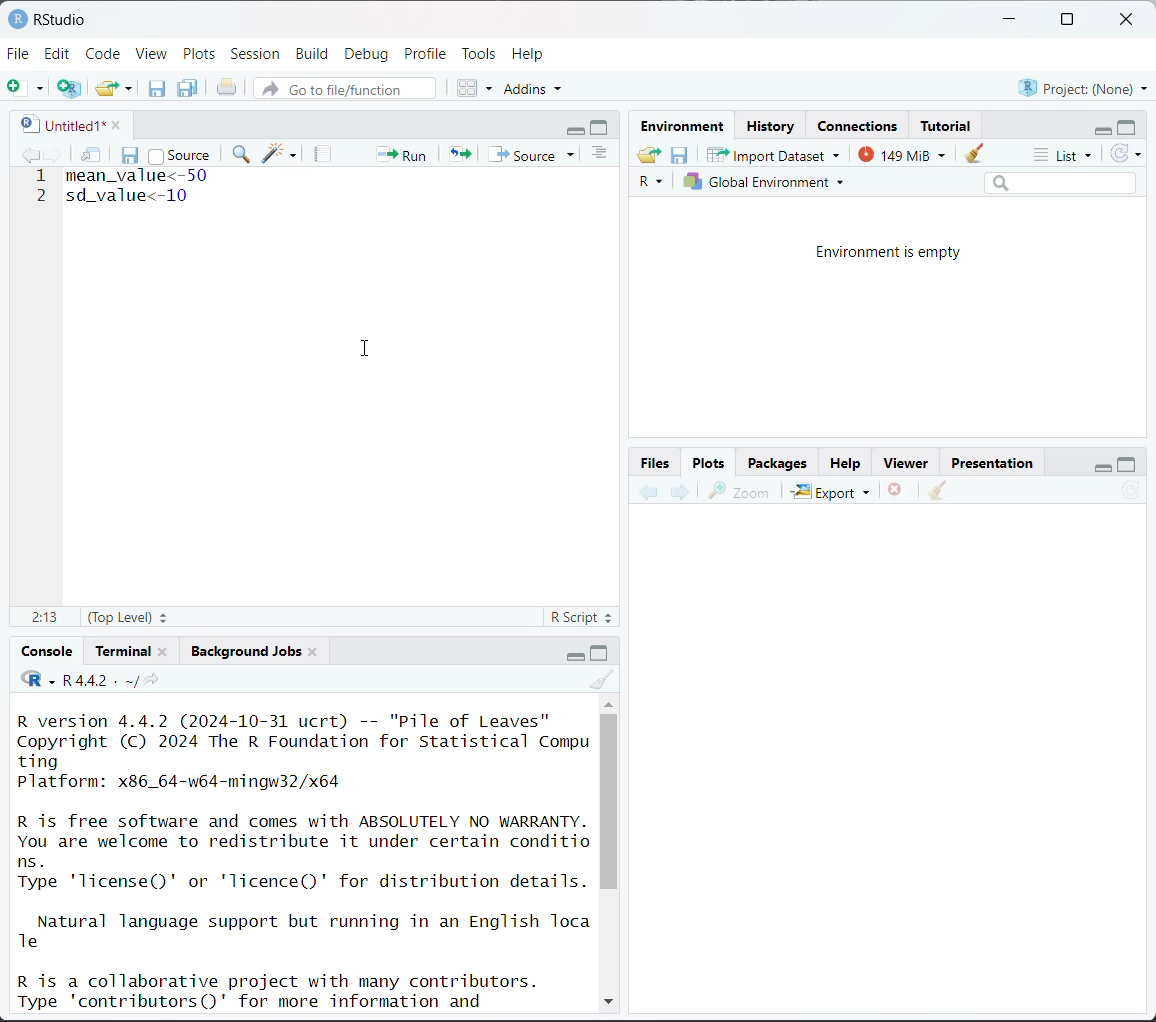  I want to click on R 4.4.2 . ~/, so click(99, 680).